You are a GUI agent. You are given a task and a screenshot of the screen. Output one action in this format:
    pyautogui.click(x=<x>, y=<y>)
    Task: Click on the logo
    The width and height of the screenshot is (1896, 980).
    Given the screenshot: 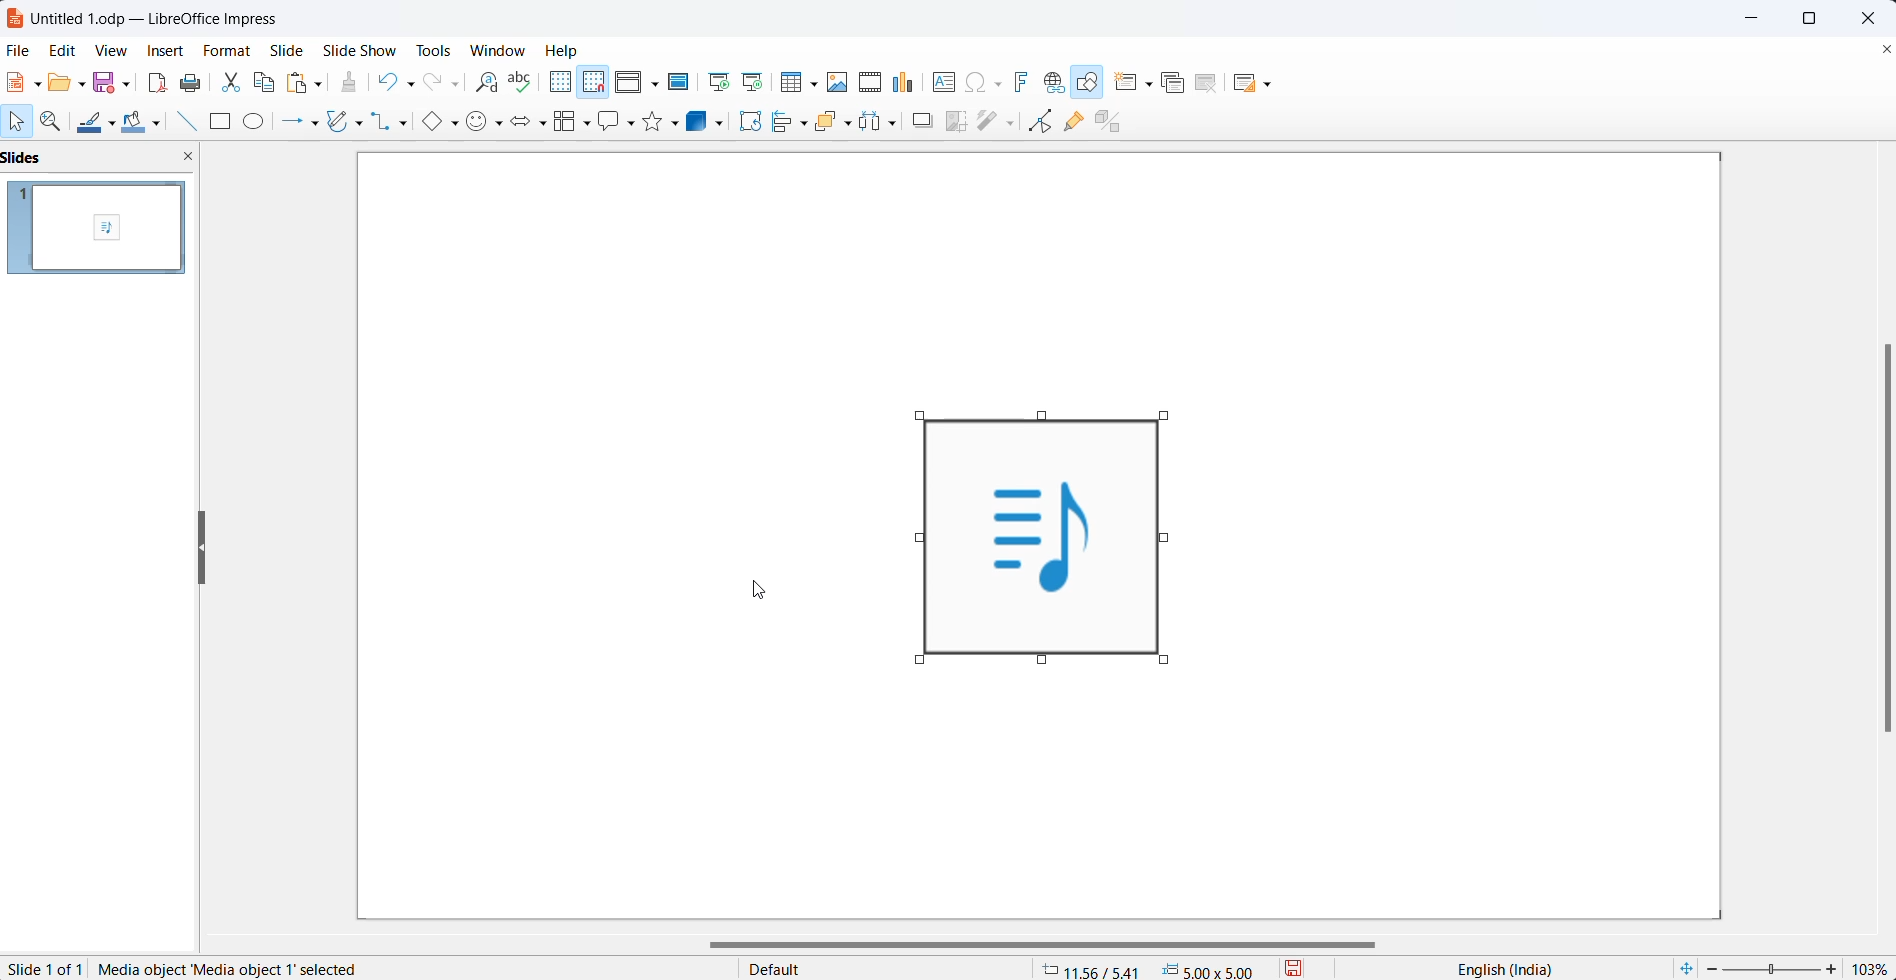 What is the action you would take?
    pyautogui.click(x=15, y=19)
    